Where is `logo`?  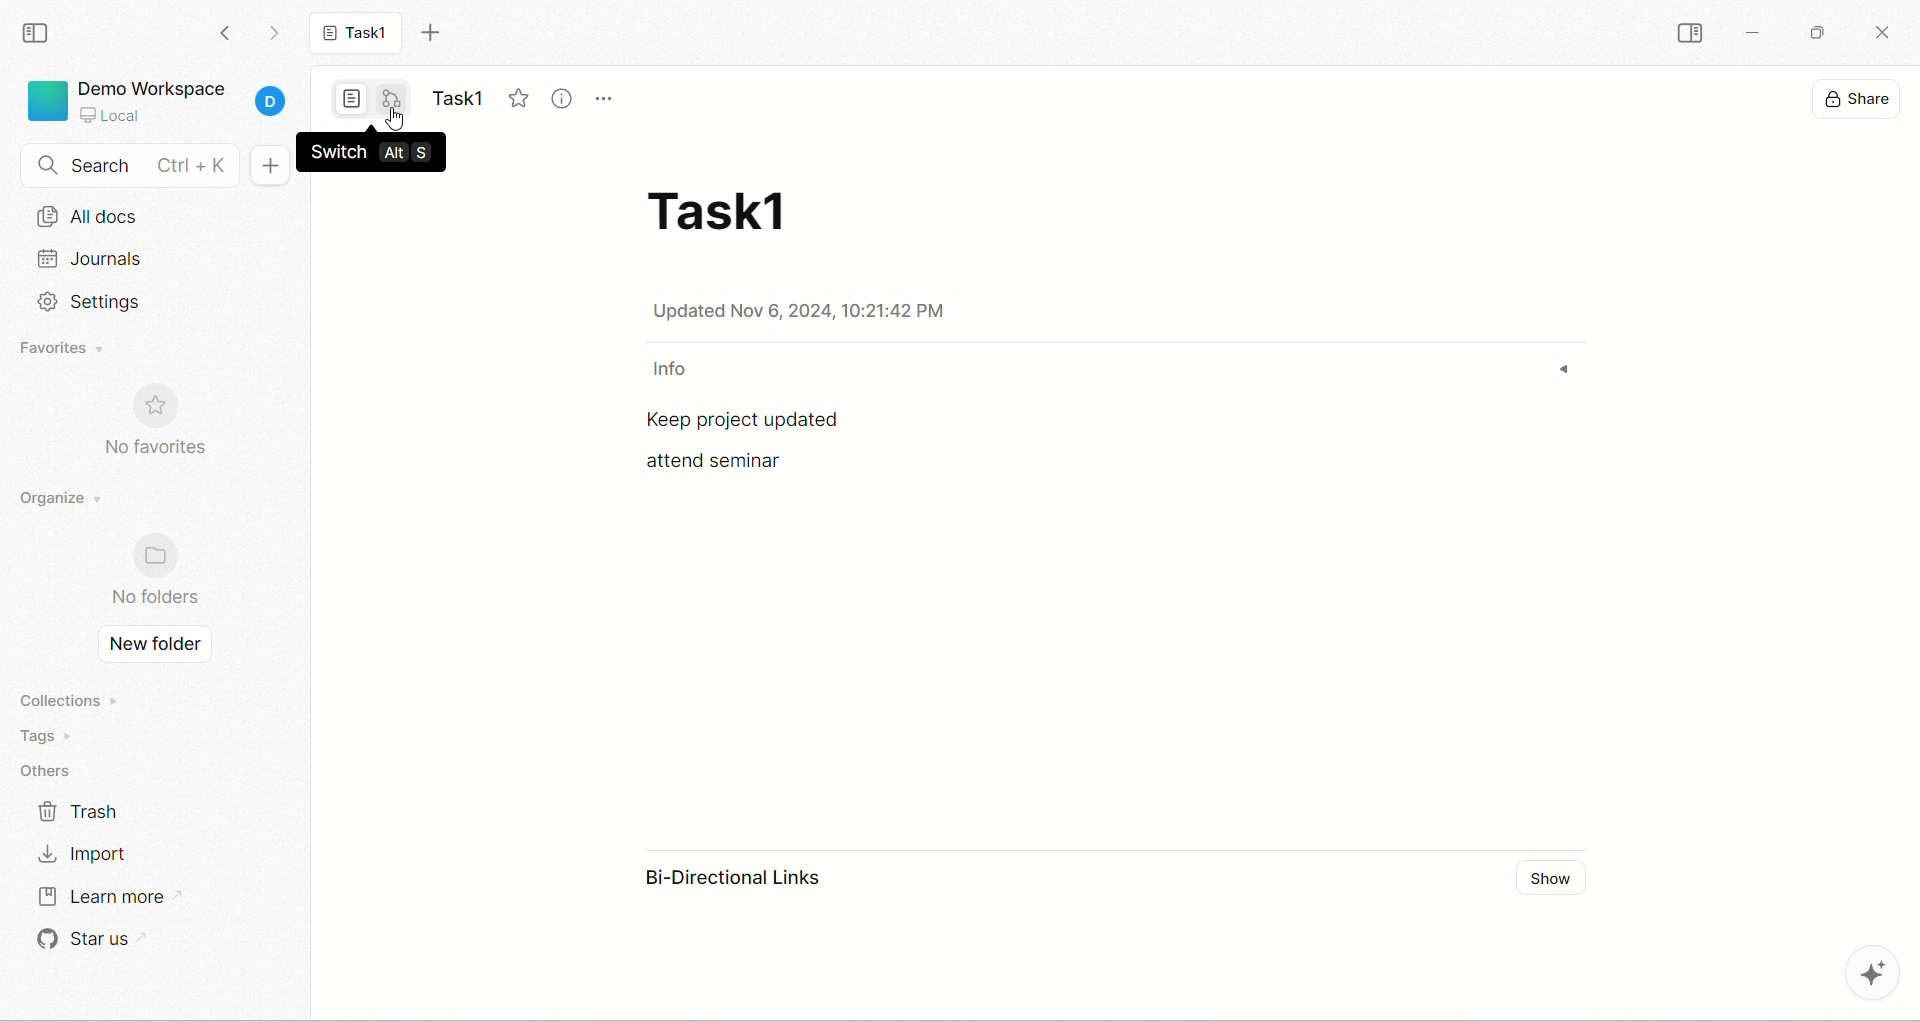
logo is located at coordinates (45, 100).